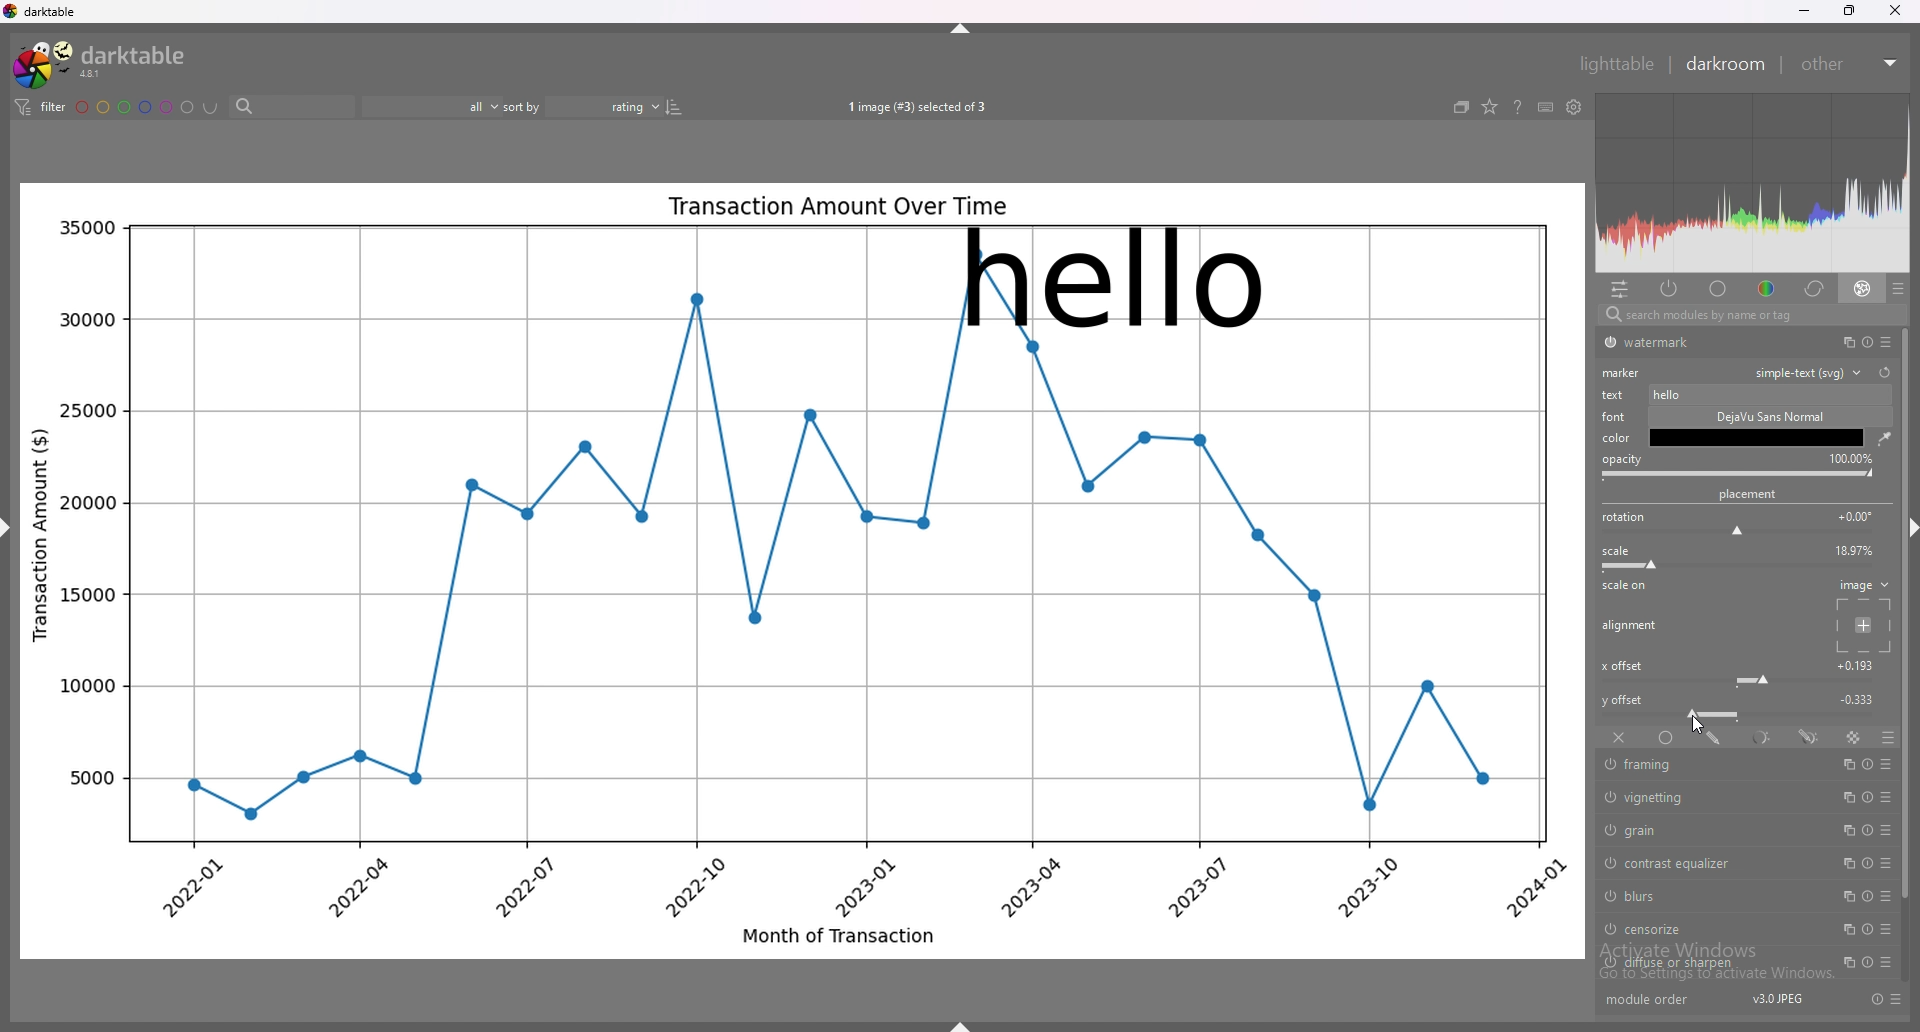 This screenshot has width=1920, height=1032. I want to click on hide, so click(962, 28).